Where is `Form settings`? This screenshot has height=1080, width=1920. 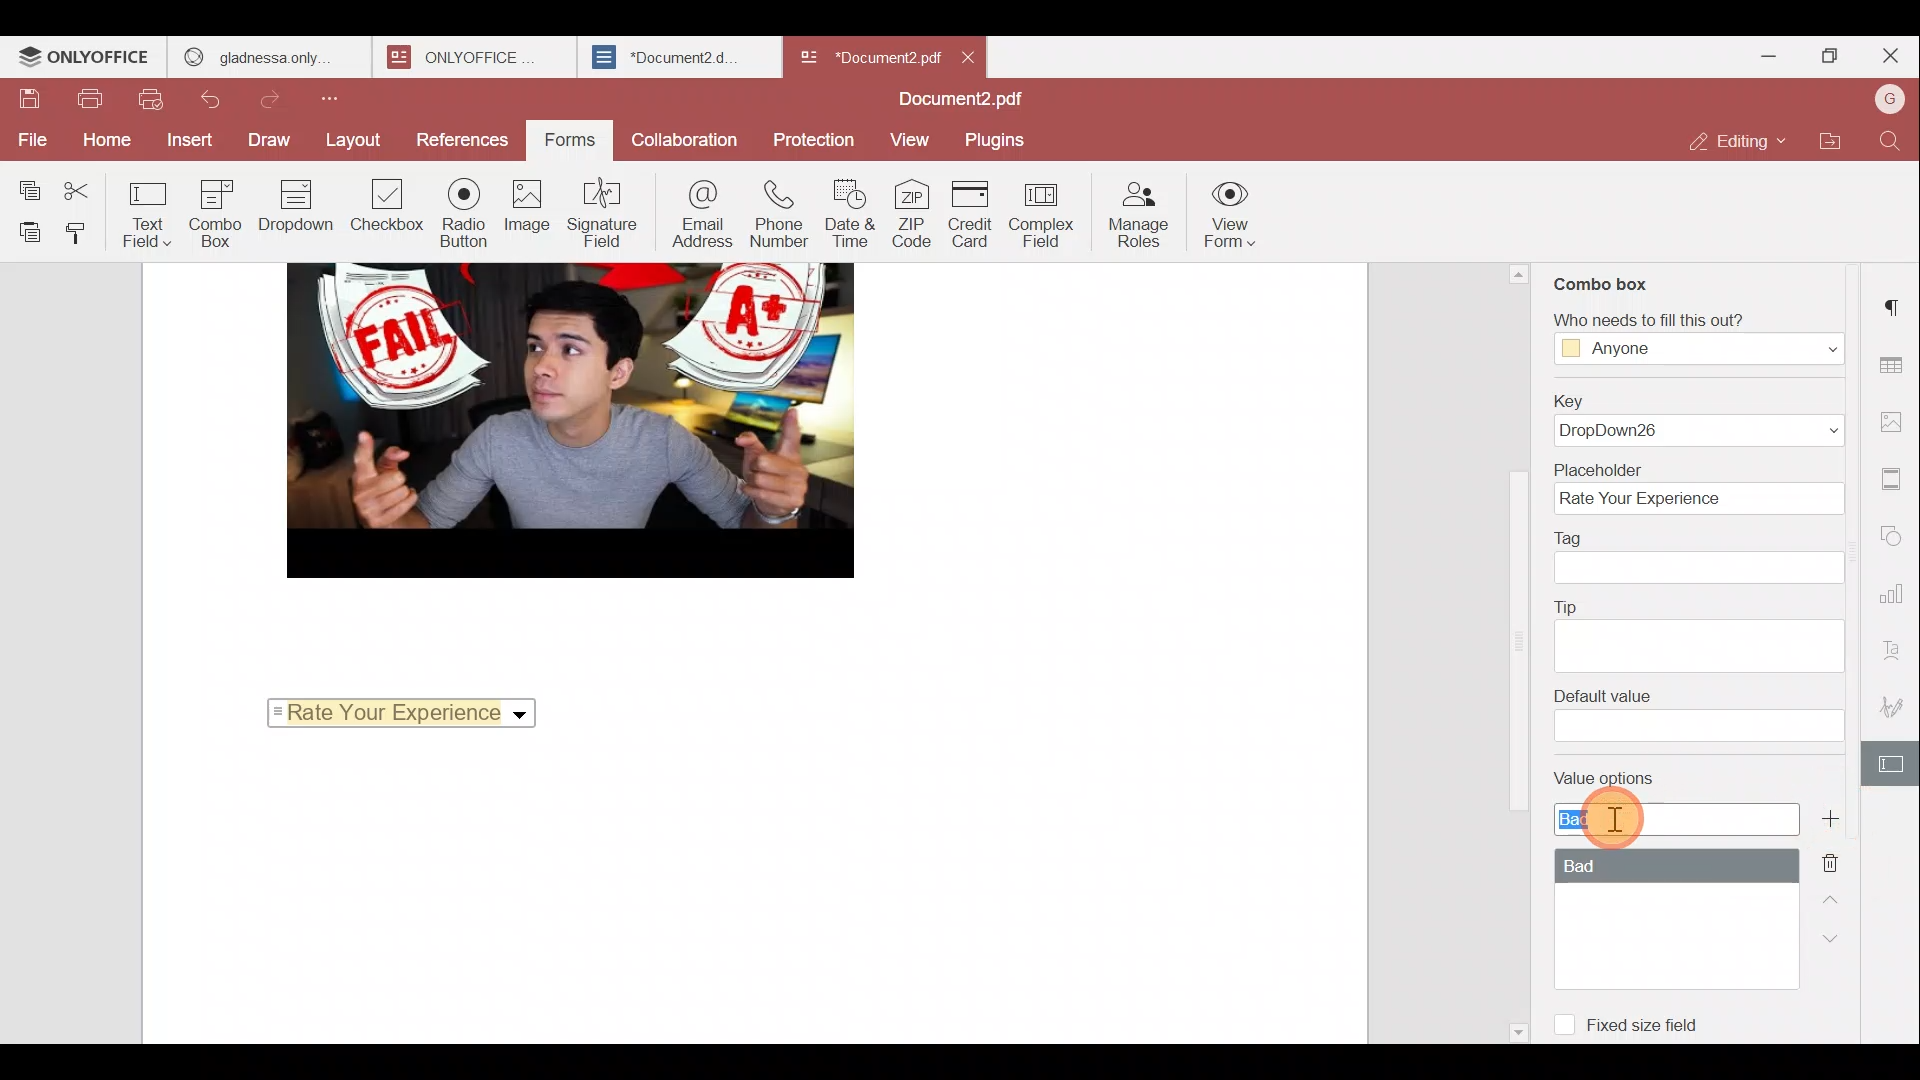 Form settings is located at coordinates (1892, 763).